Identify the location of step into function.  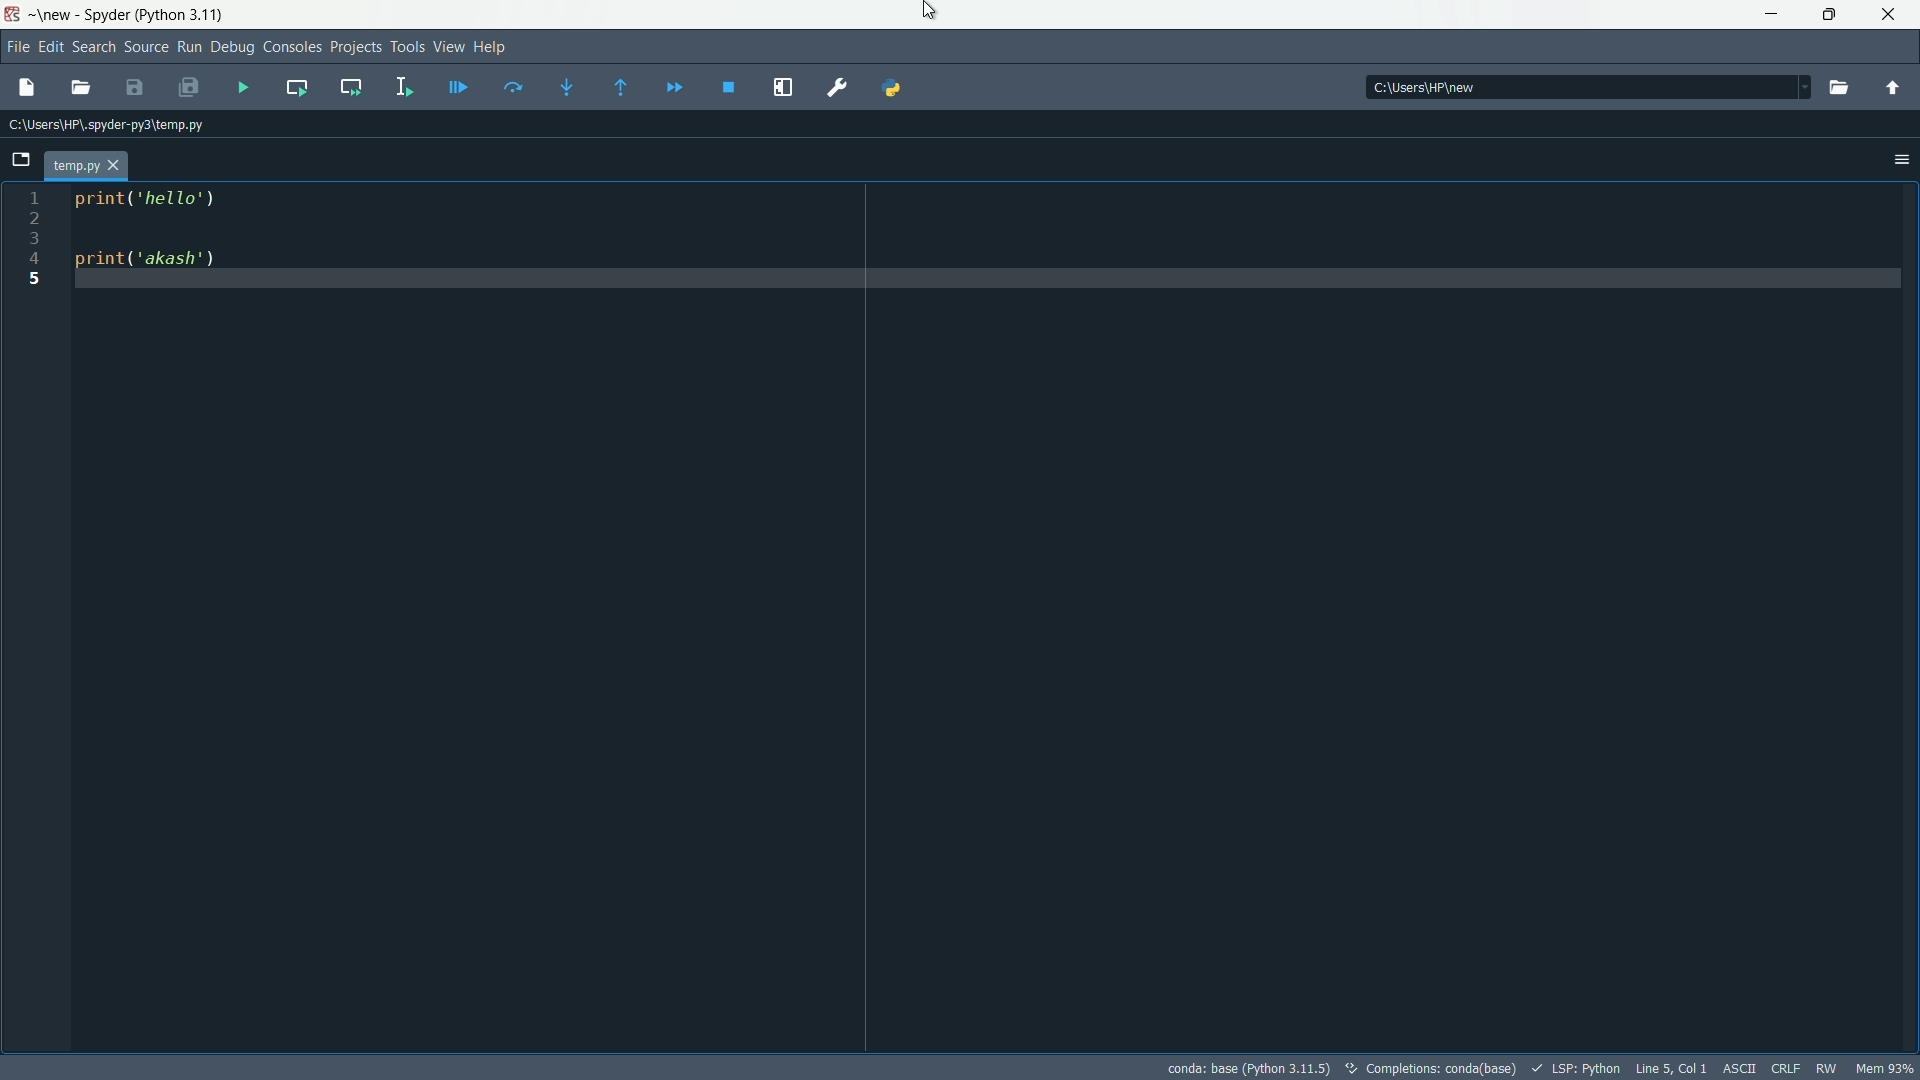
(568, 86).